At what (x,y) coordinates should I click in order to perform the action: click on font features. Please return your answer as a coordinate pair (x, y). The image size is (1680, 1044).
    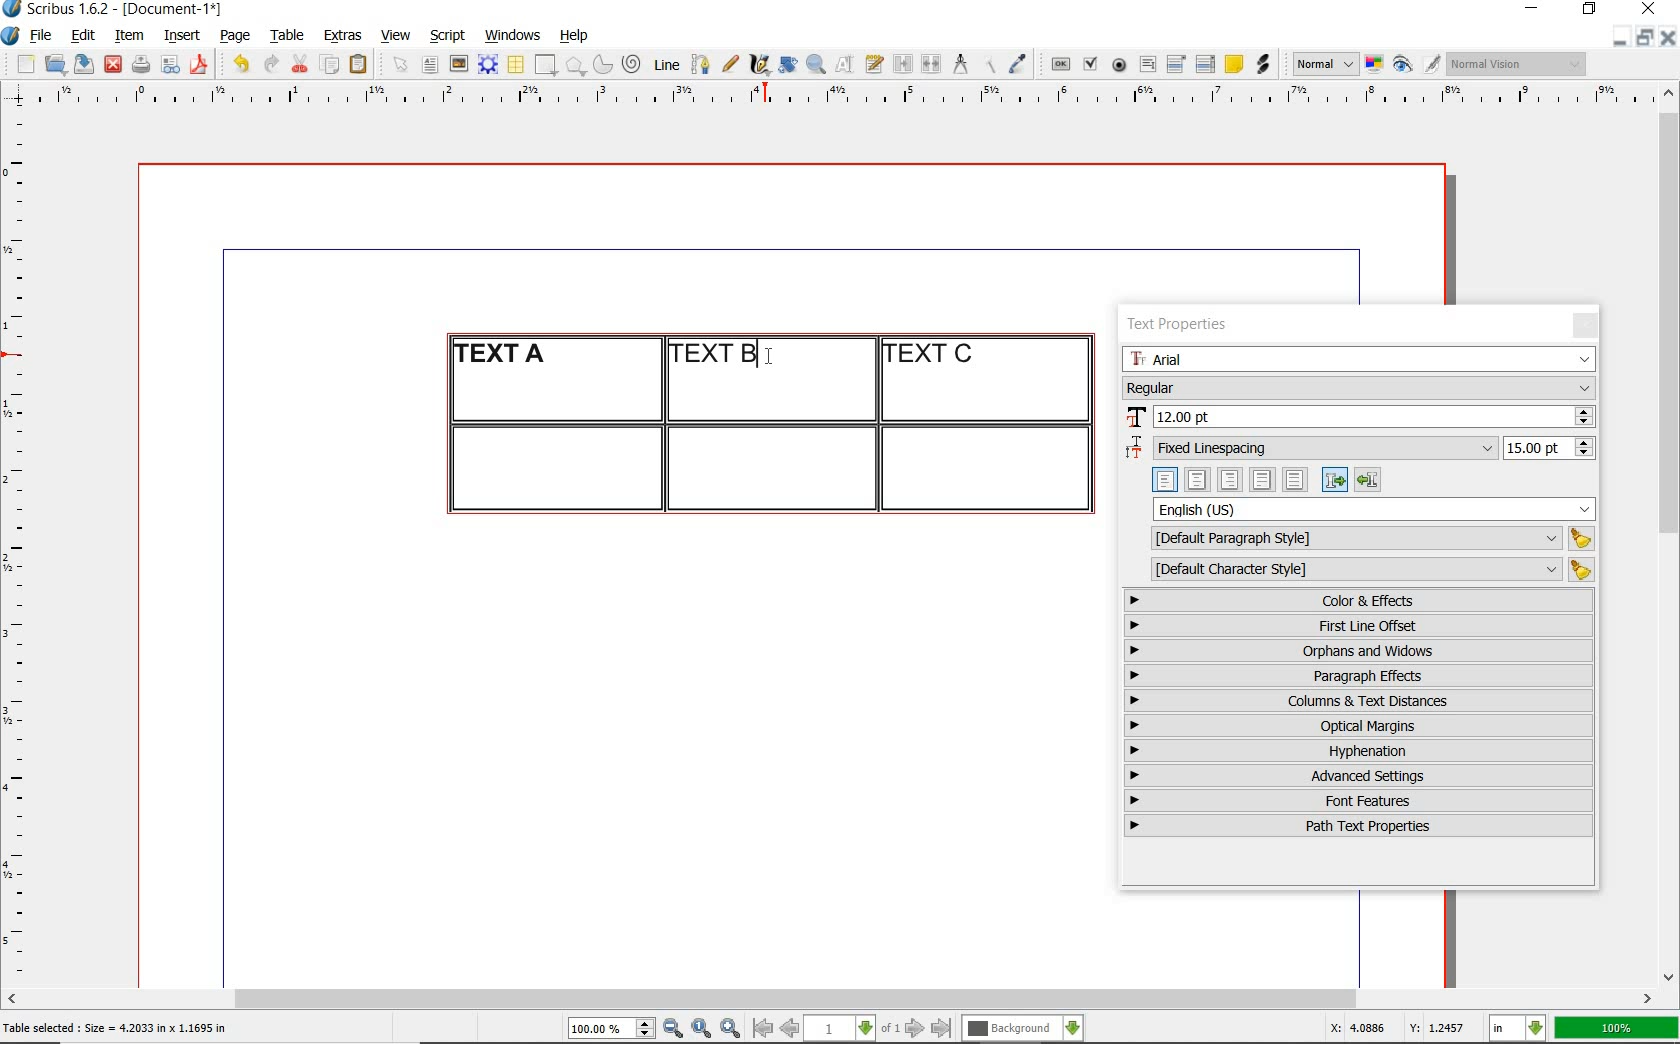
    Looking at the image, I should click on (1359, 800).